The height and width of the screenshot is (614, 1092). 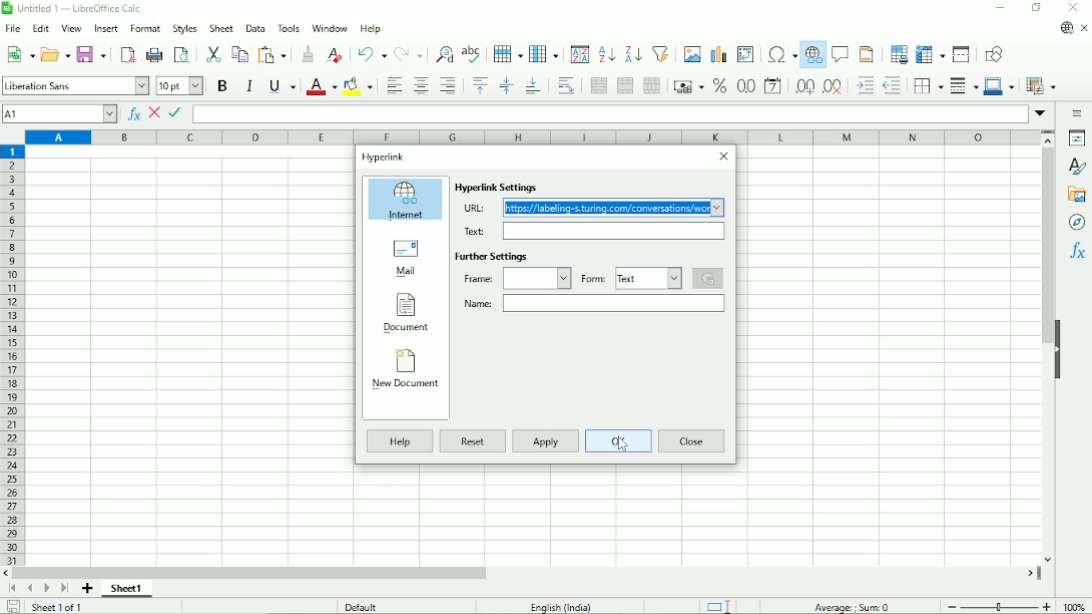 I want to click on Gallery, so click(x=1078, y=194).